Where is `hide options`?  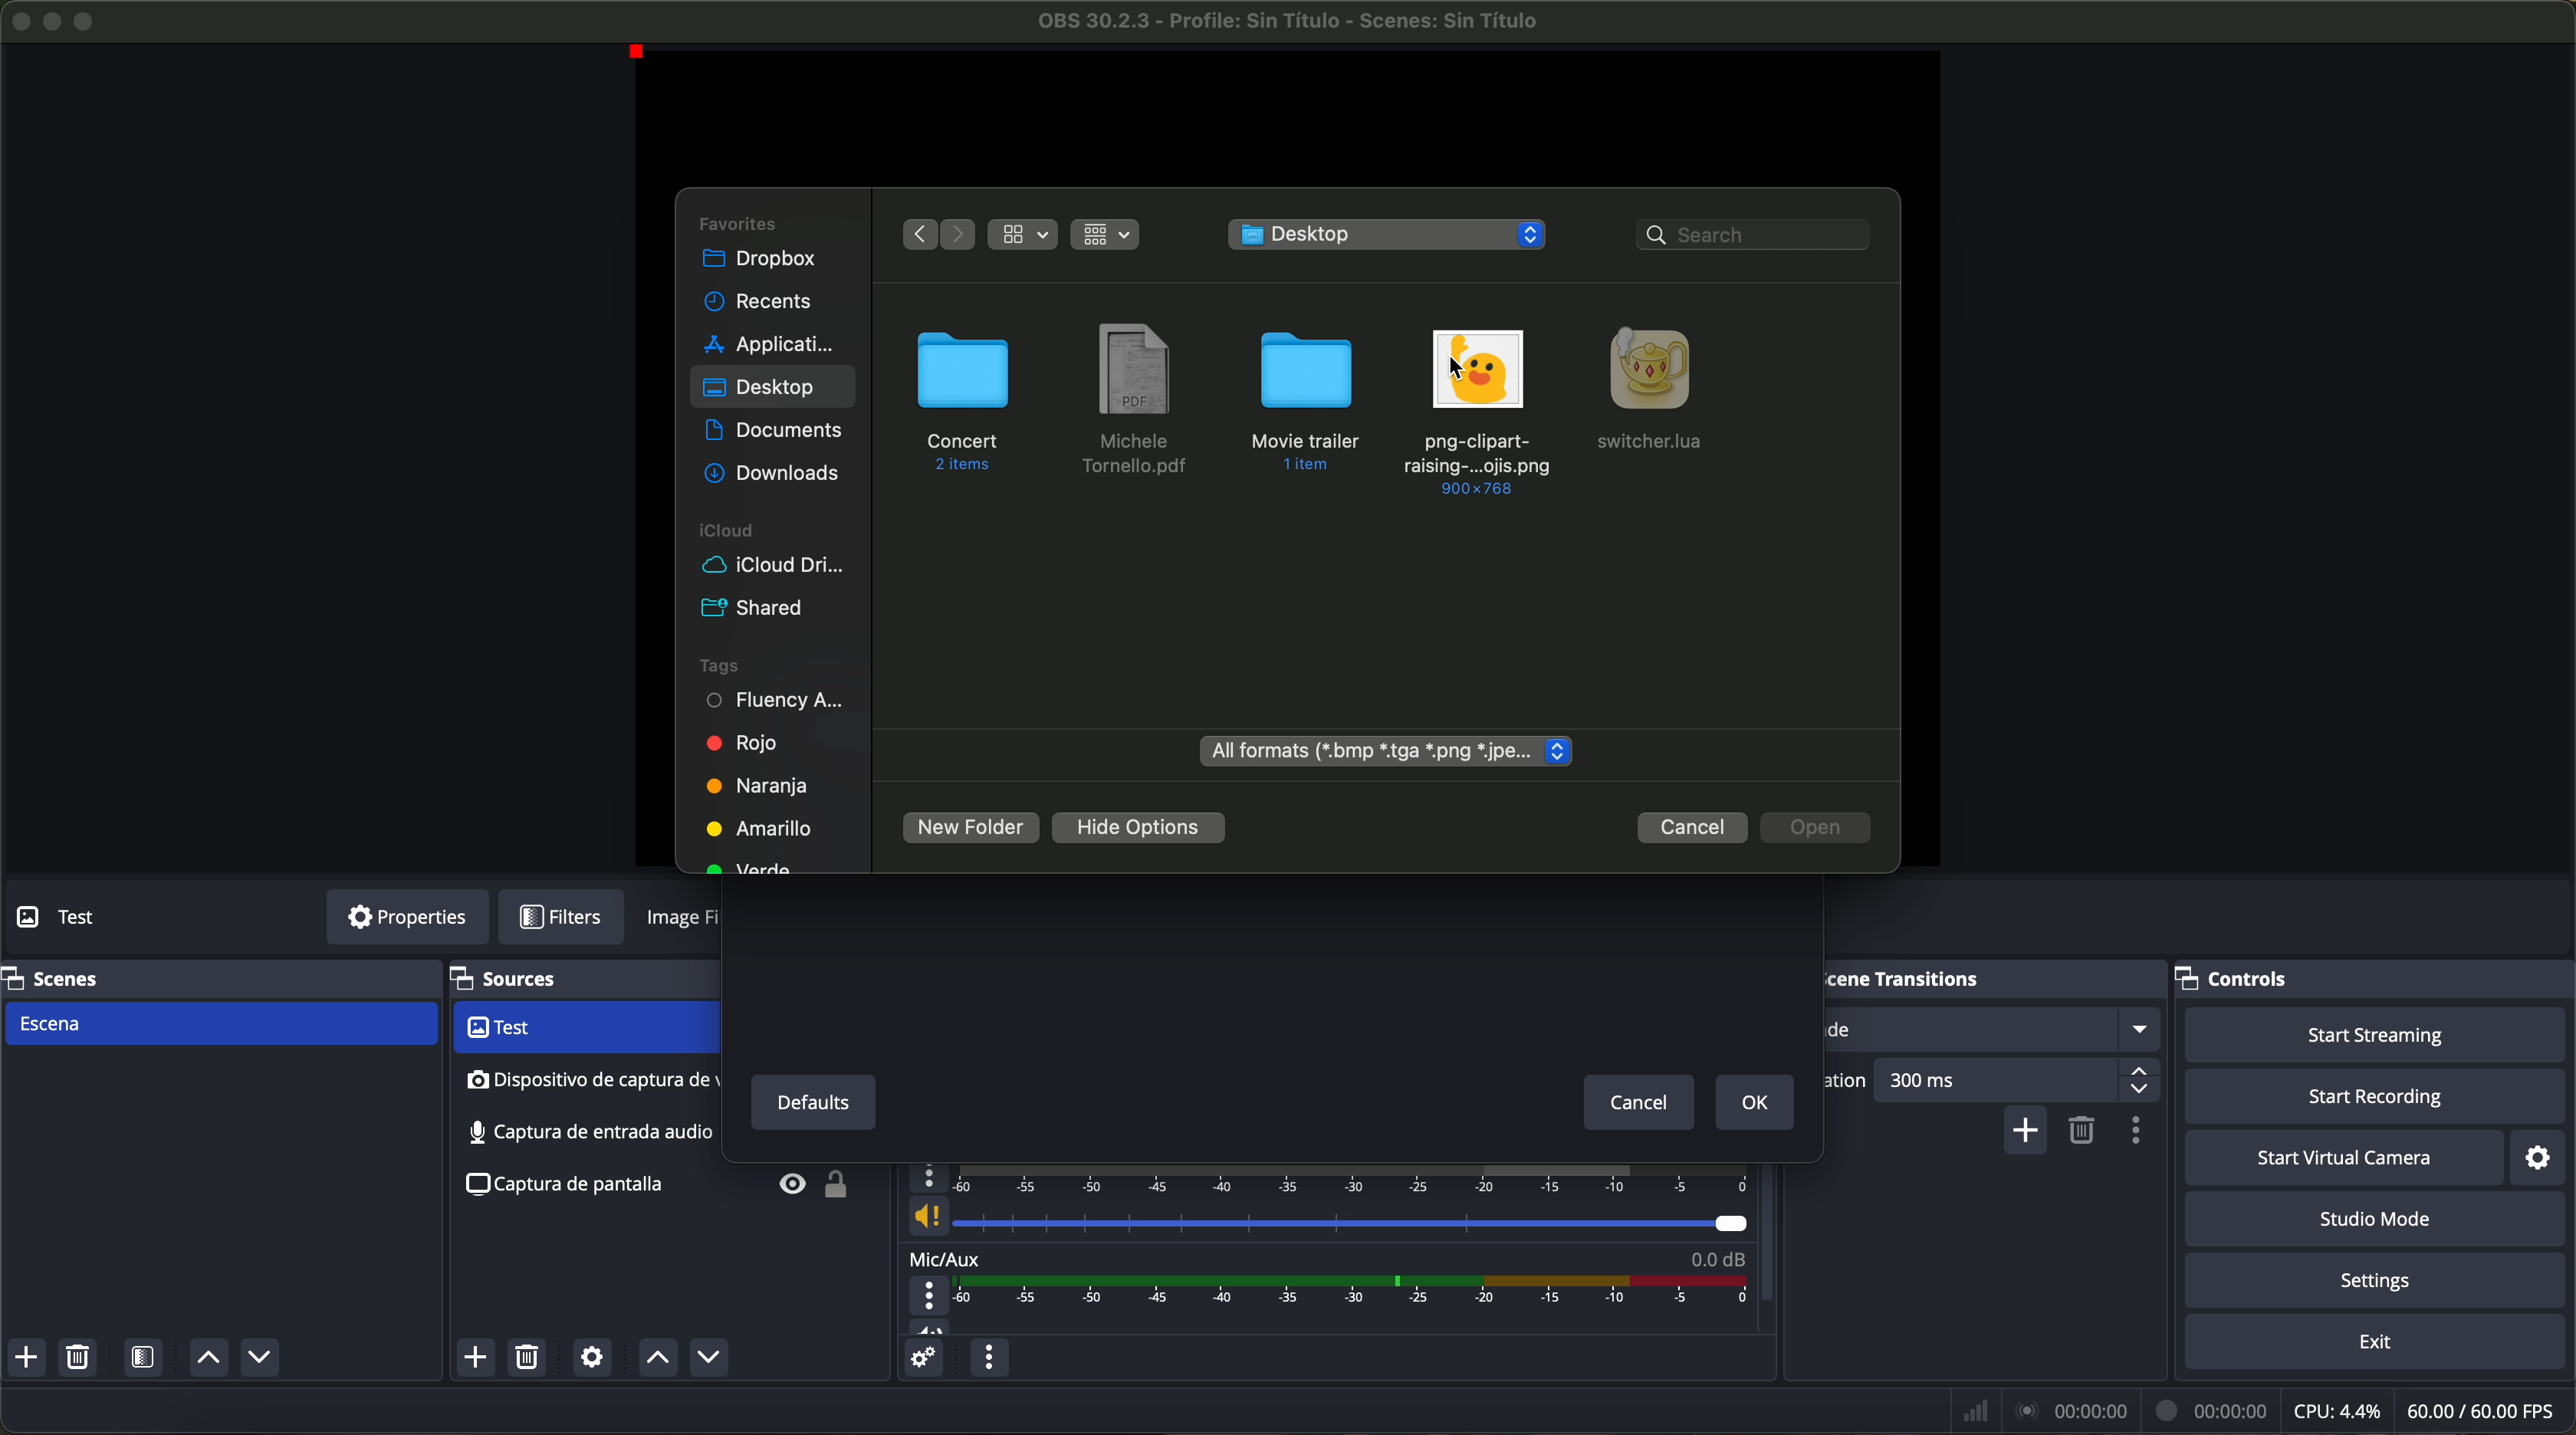
hide options is located at coordinates (1138, 829).